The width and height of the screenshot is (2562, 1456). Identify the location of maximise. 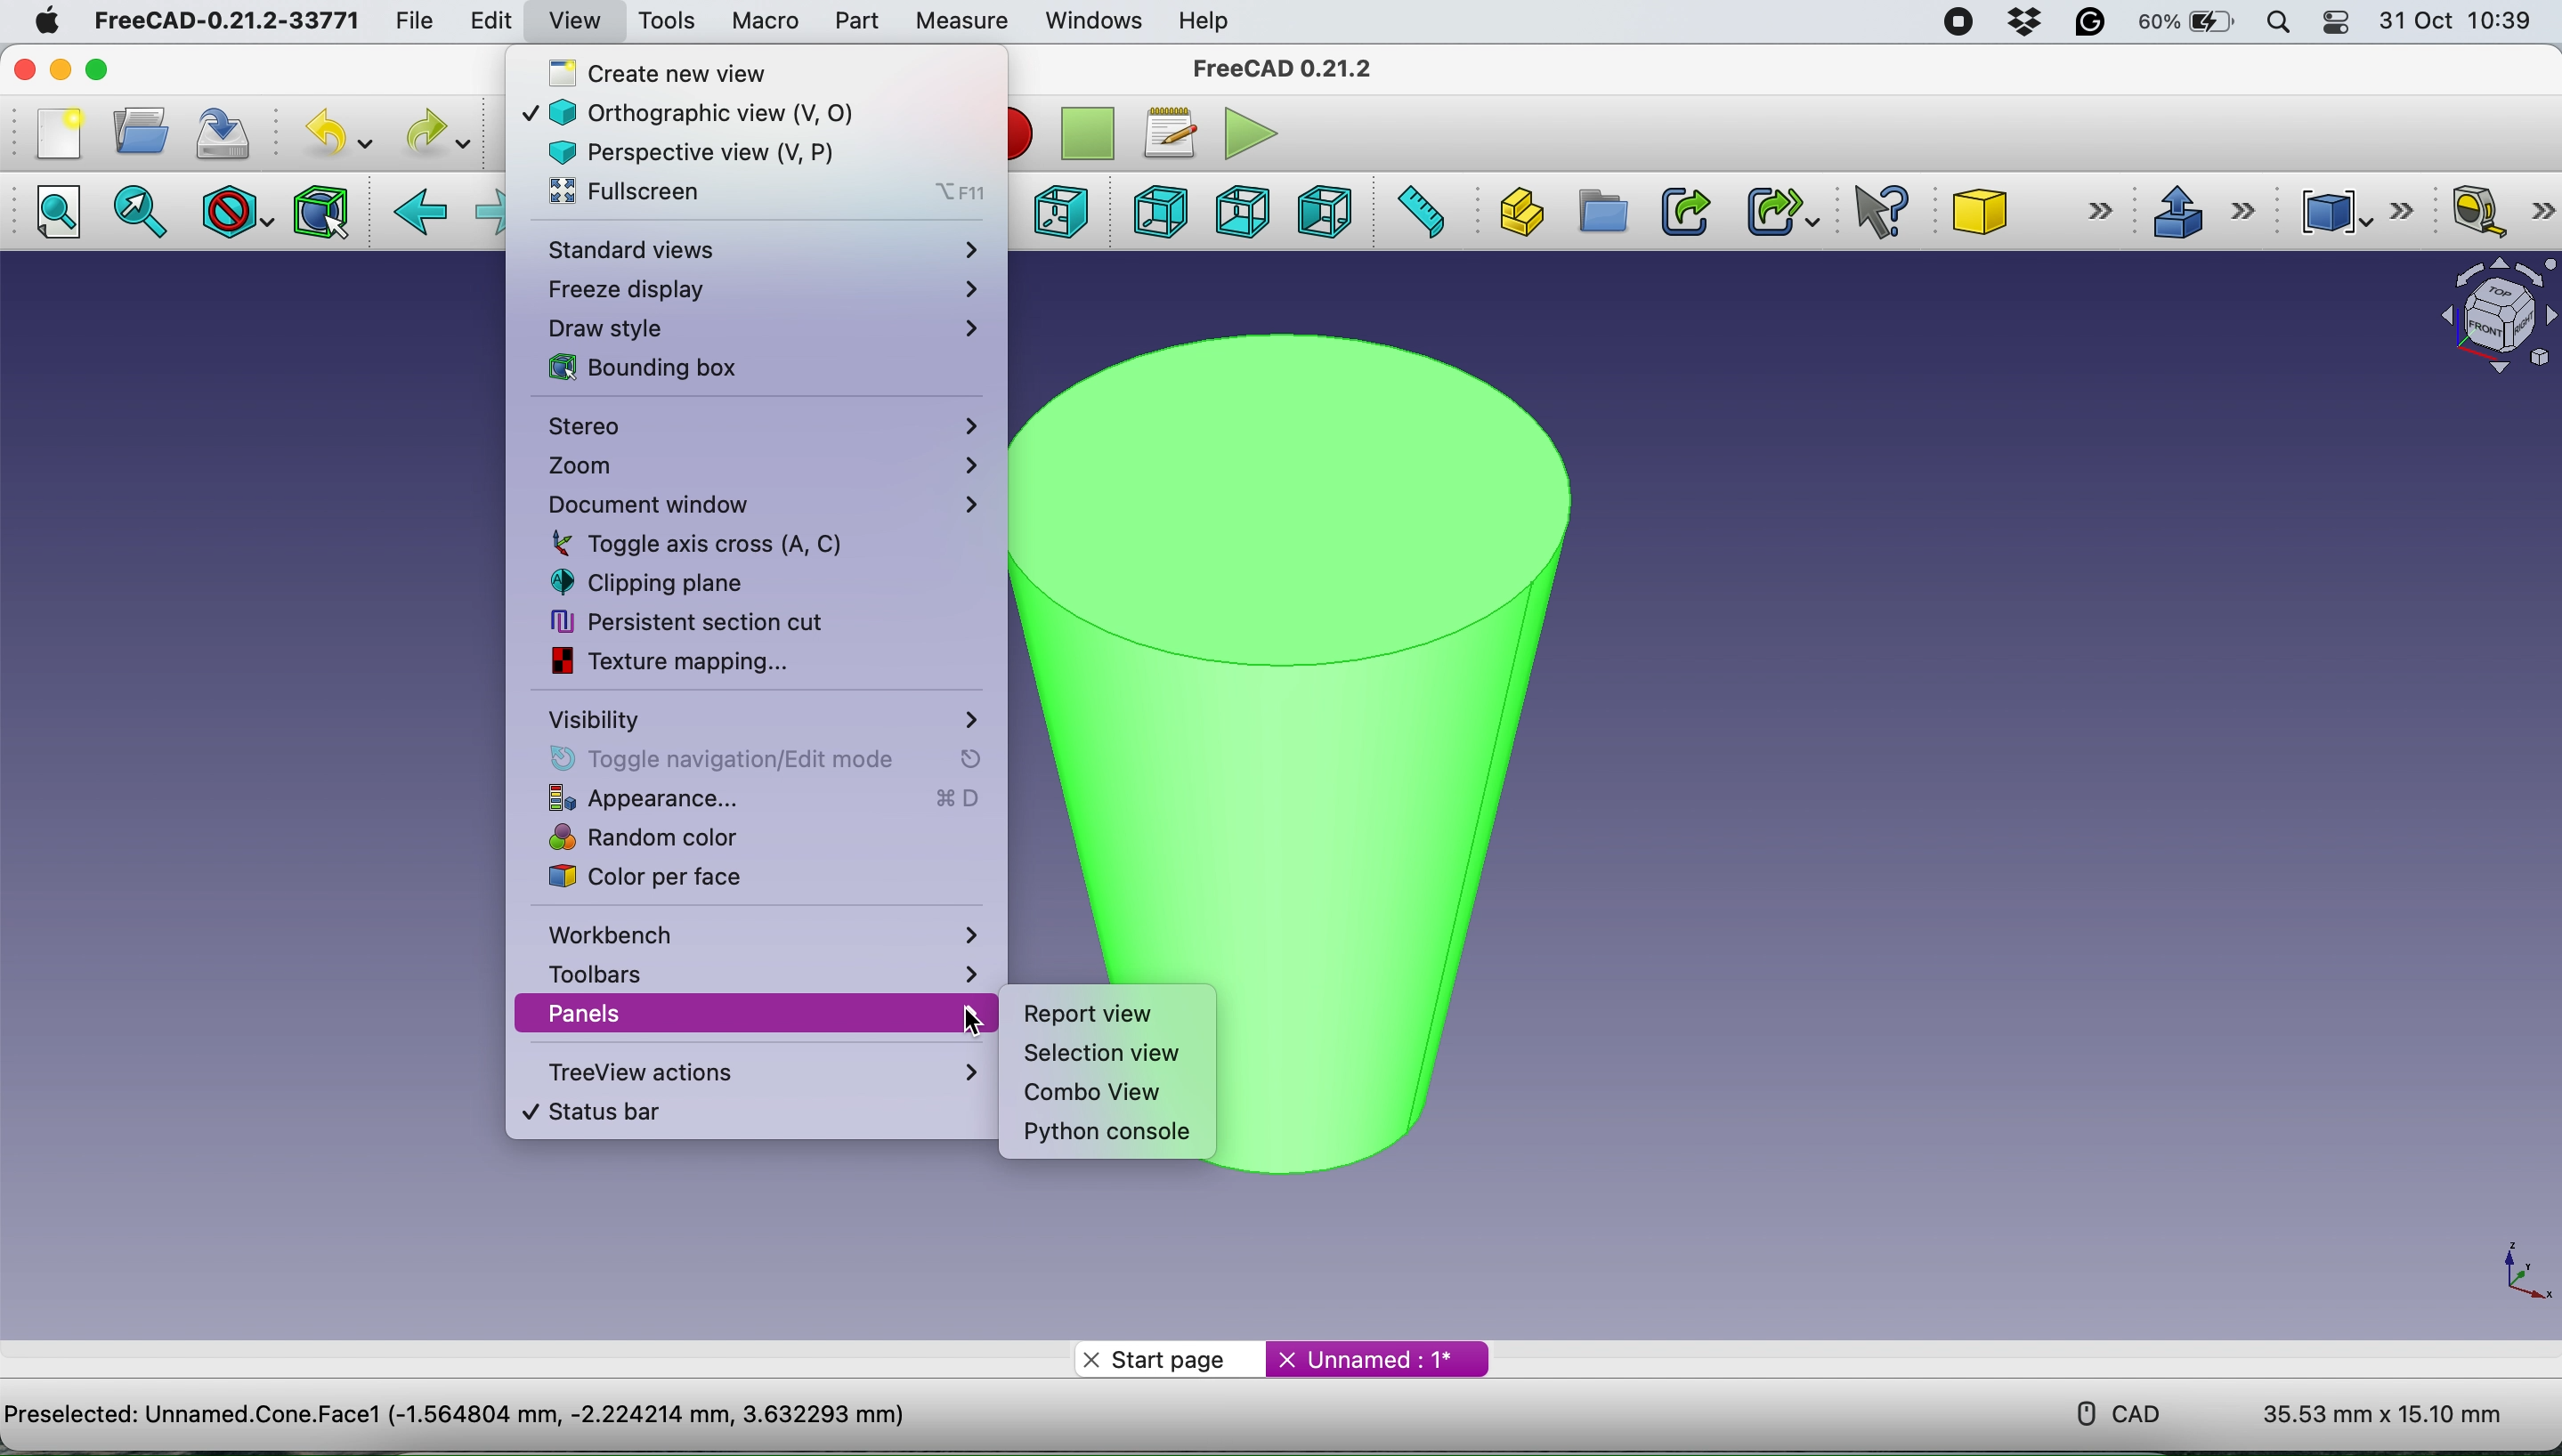
(133, 69).